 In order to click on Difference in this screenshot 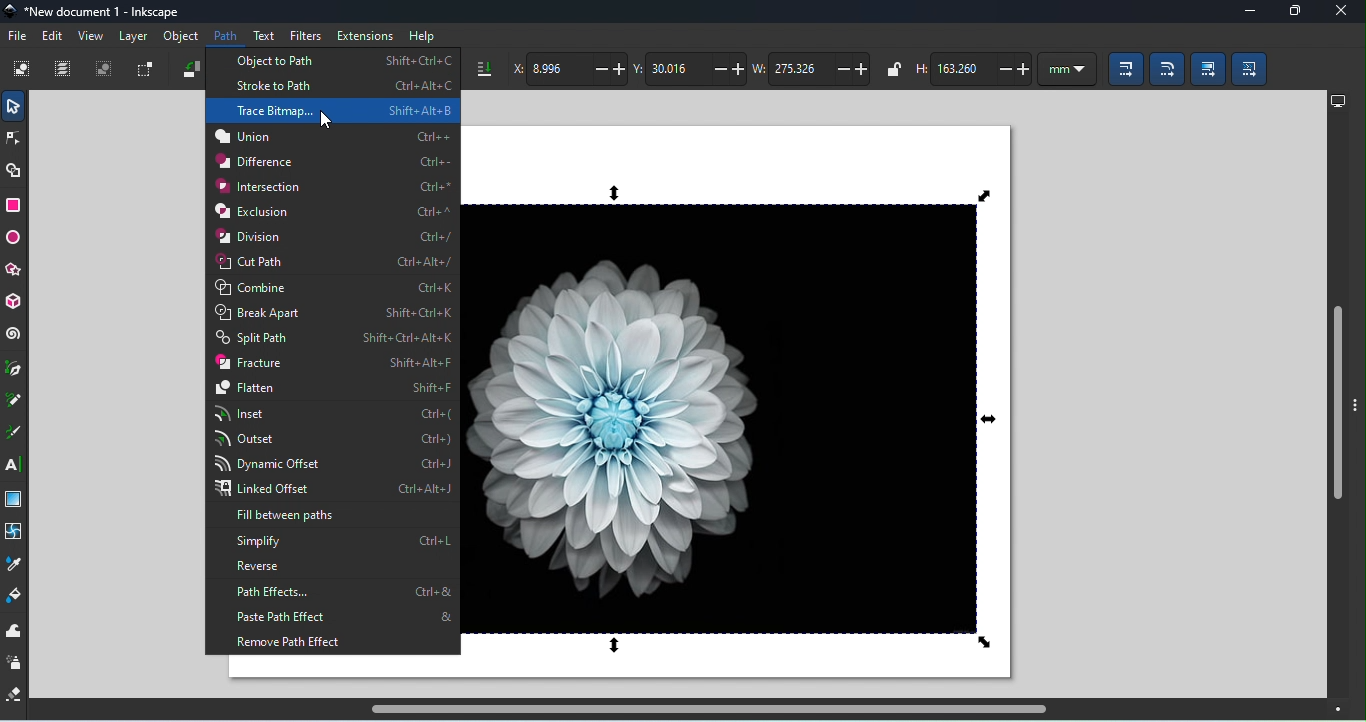, I will do `click(332, 160)`.